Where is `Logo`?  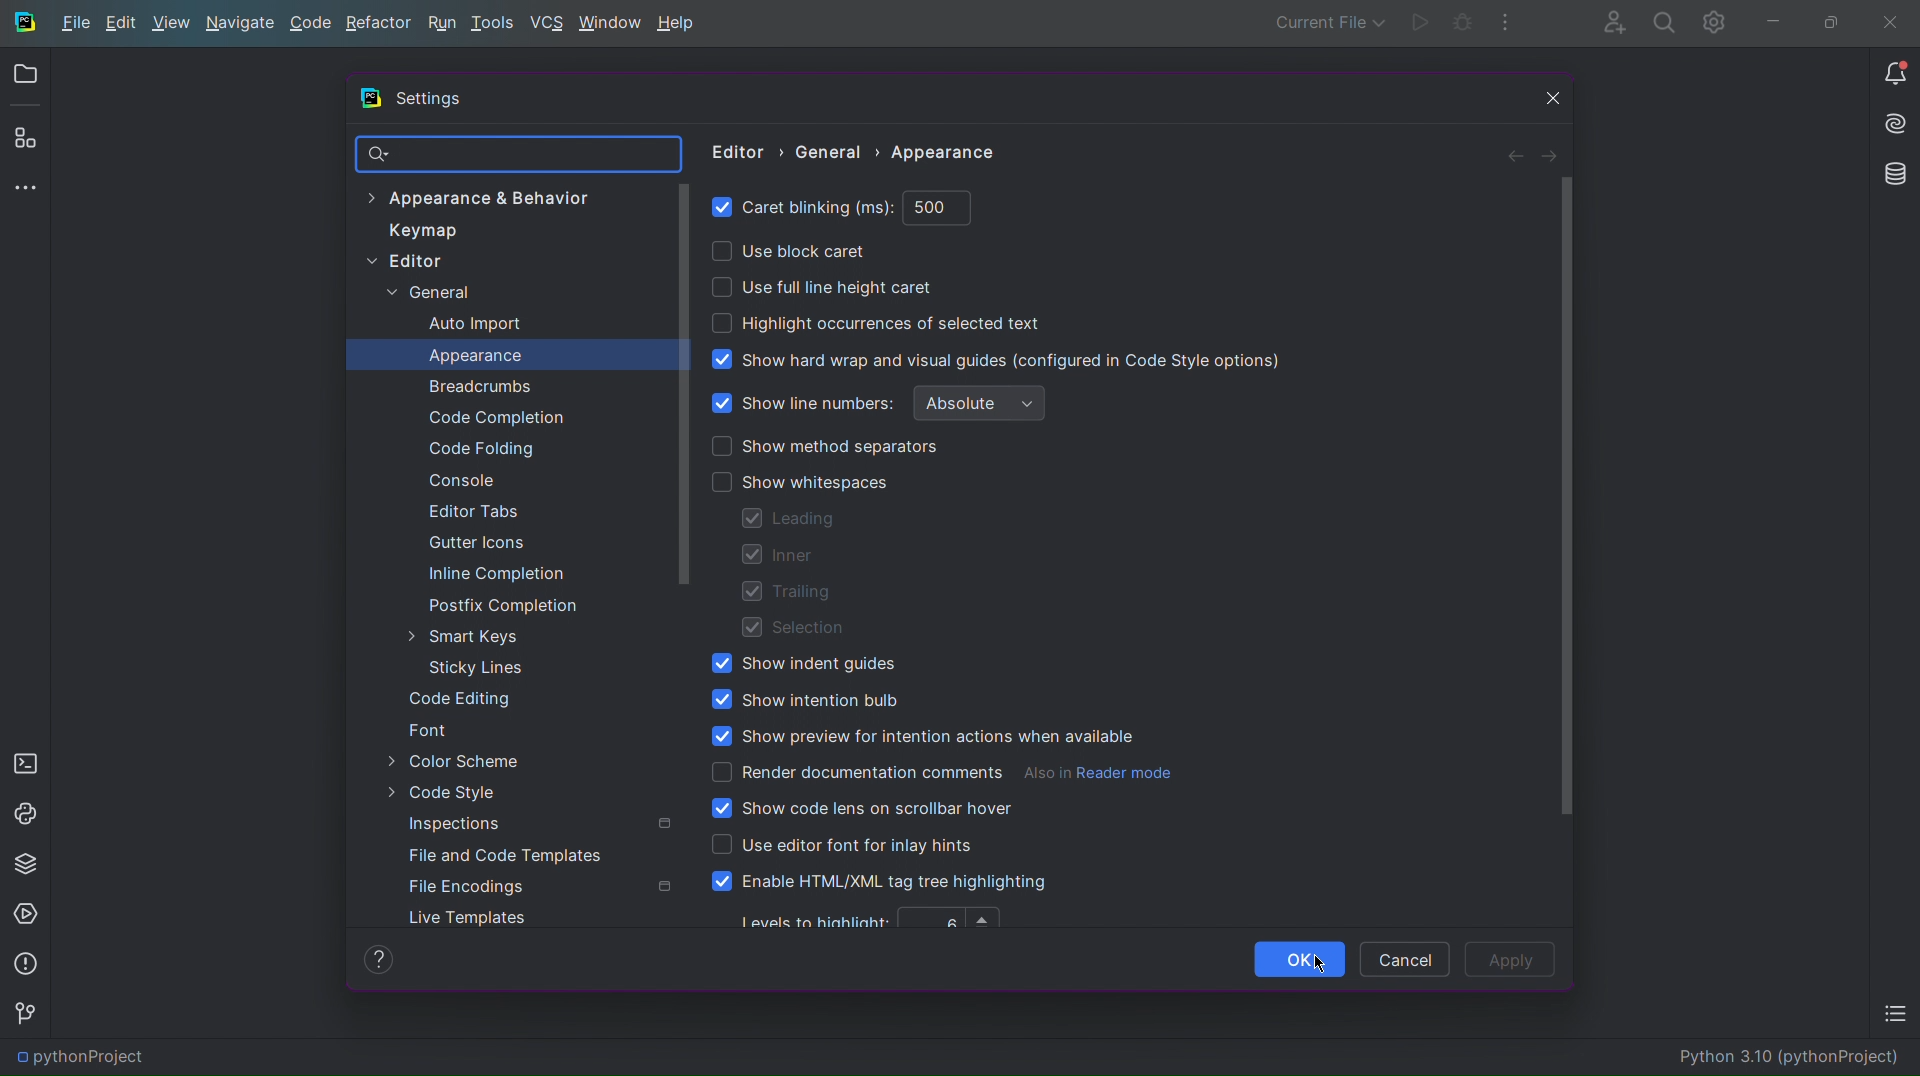
Logo is located at coordinates (25, 25).